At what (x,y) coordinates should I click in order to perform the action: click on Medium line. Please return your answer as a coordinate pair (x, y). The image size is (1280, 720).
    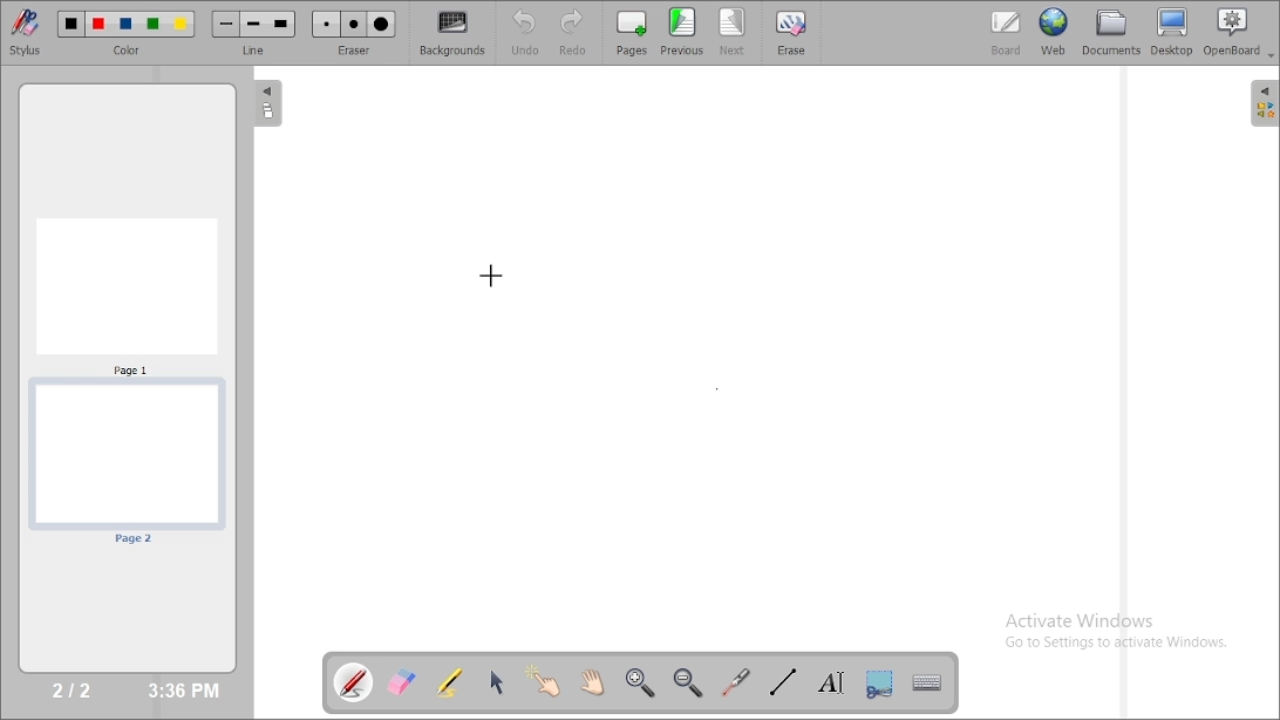
    Looking at the image, I should click on (255, 24).